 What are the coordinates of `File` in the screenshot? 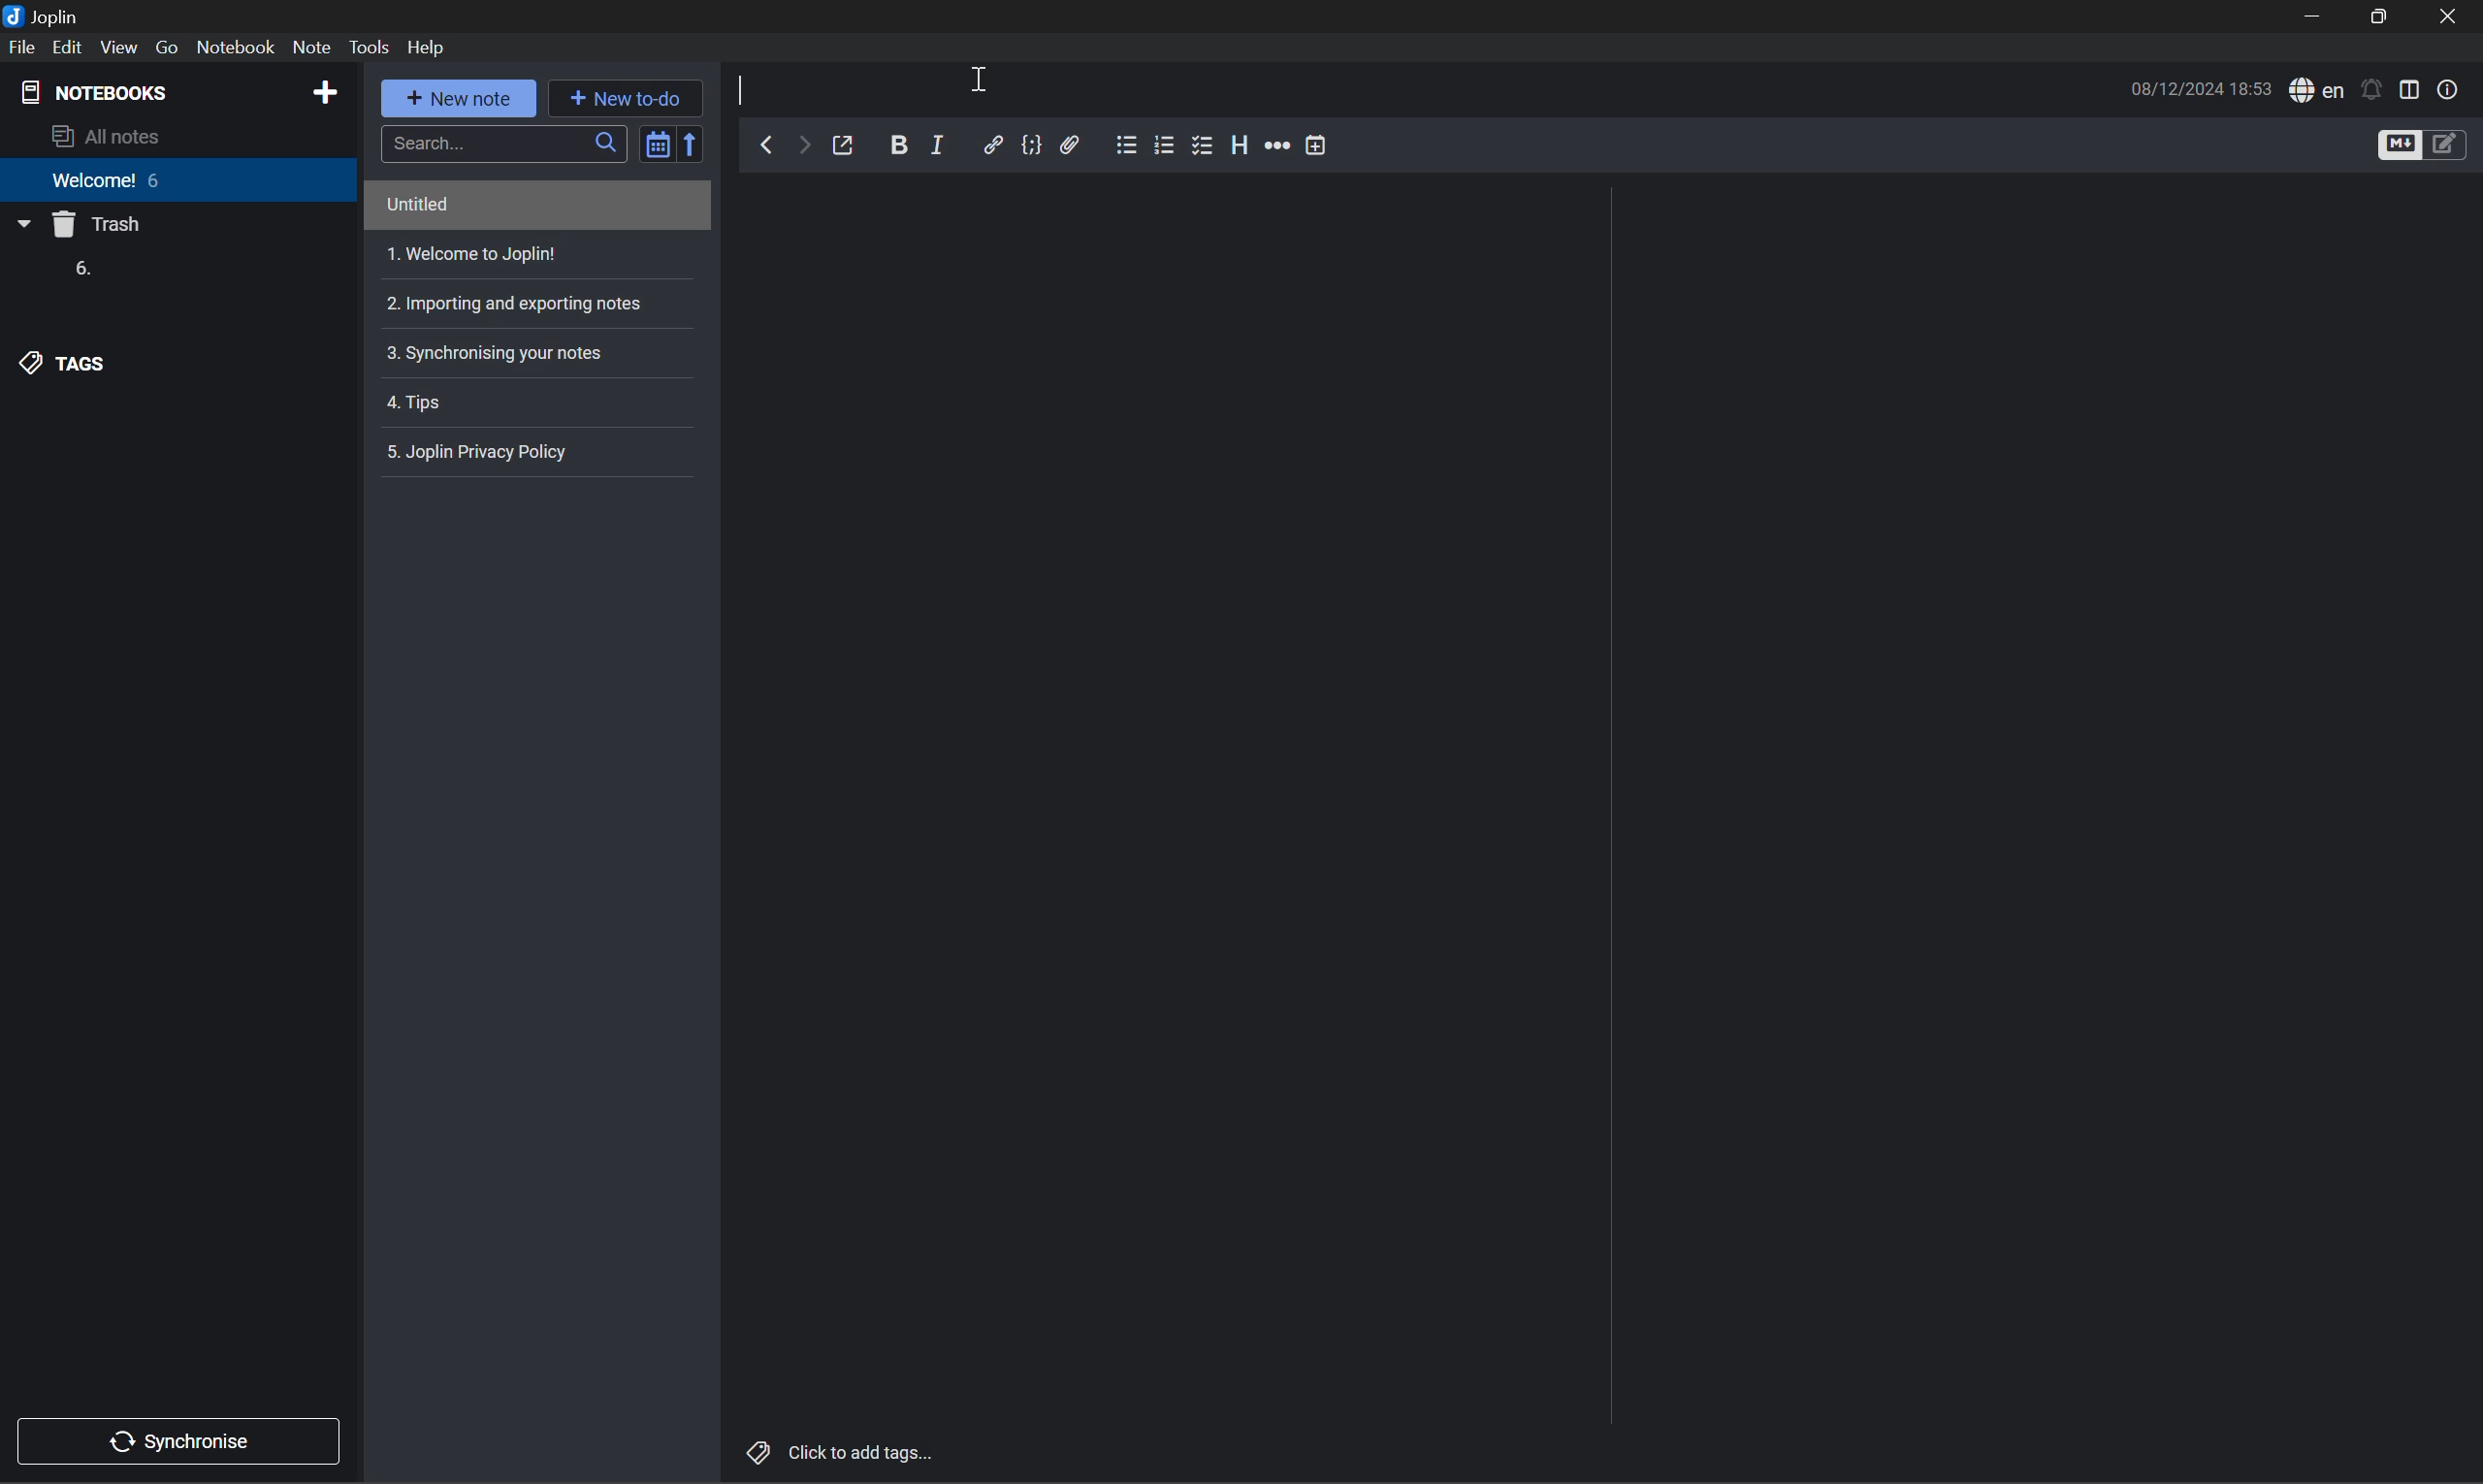 It's located at (22, 47).